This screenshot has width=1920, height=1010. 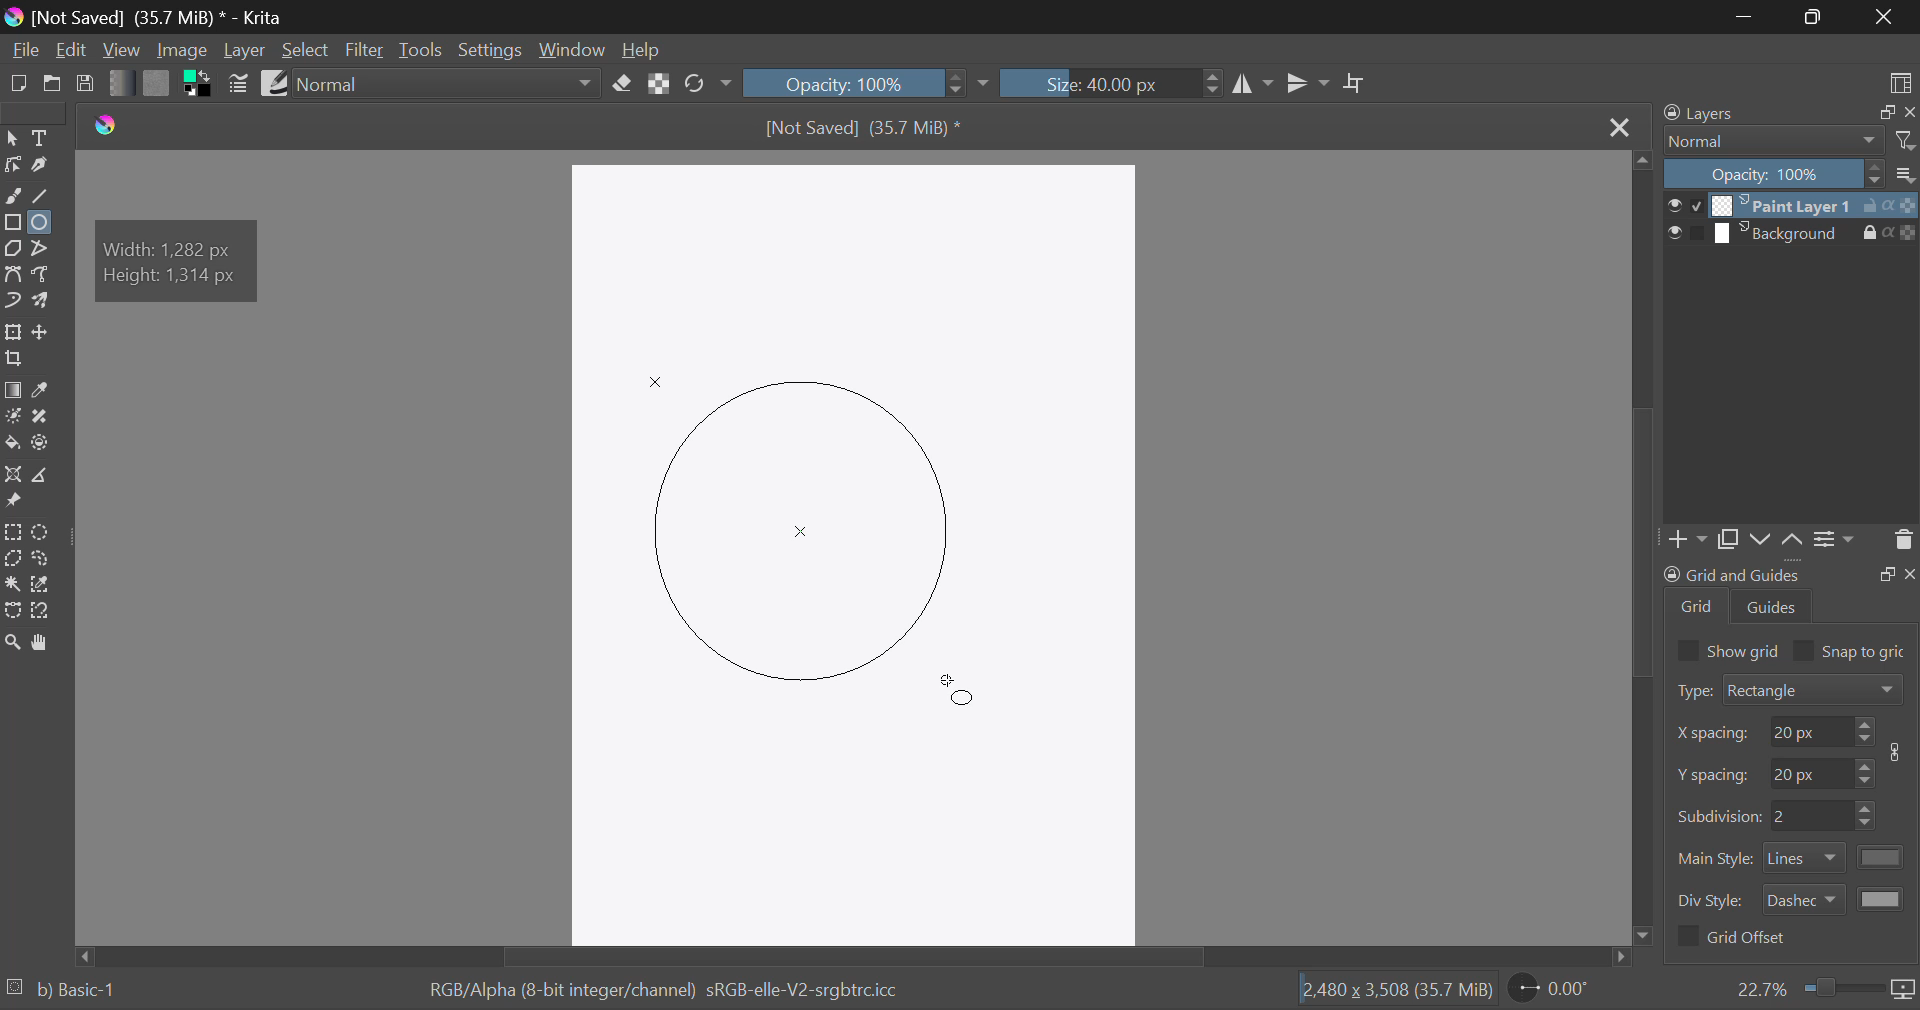 What do you see at coordinates (488, 50) in the screenshot?
I see `Settings` at bounding box center [488, 50].